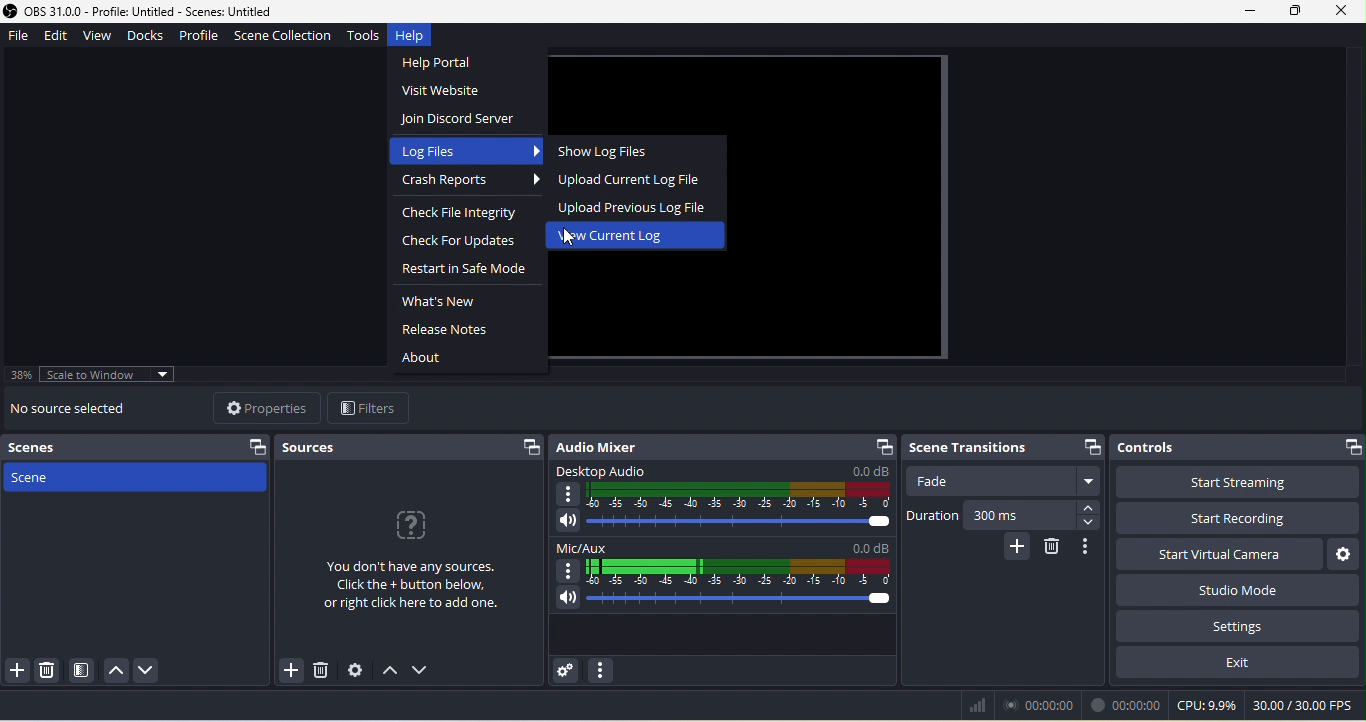 This screenshot has height=722, width=1366. I want to click on scene, so click(136, 482).